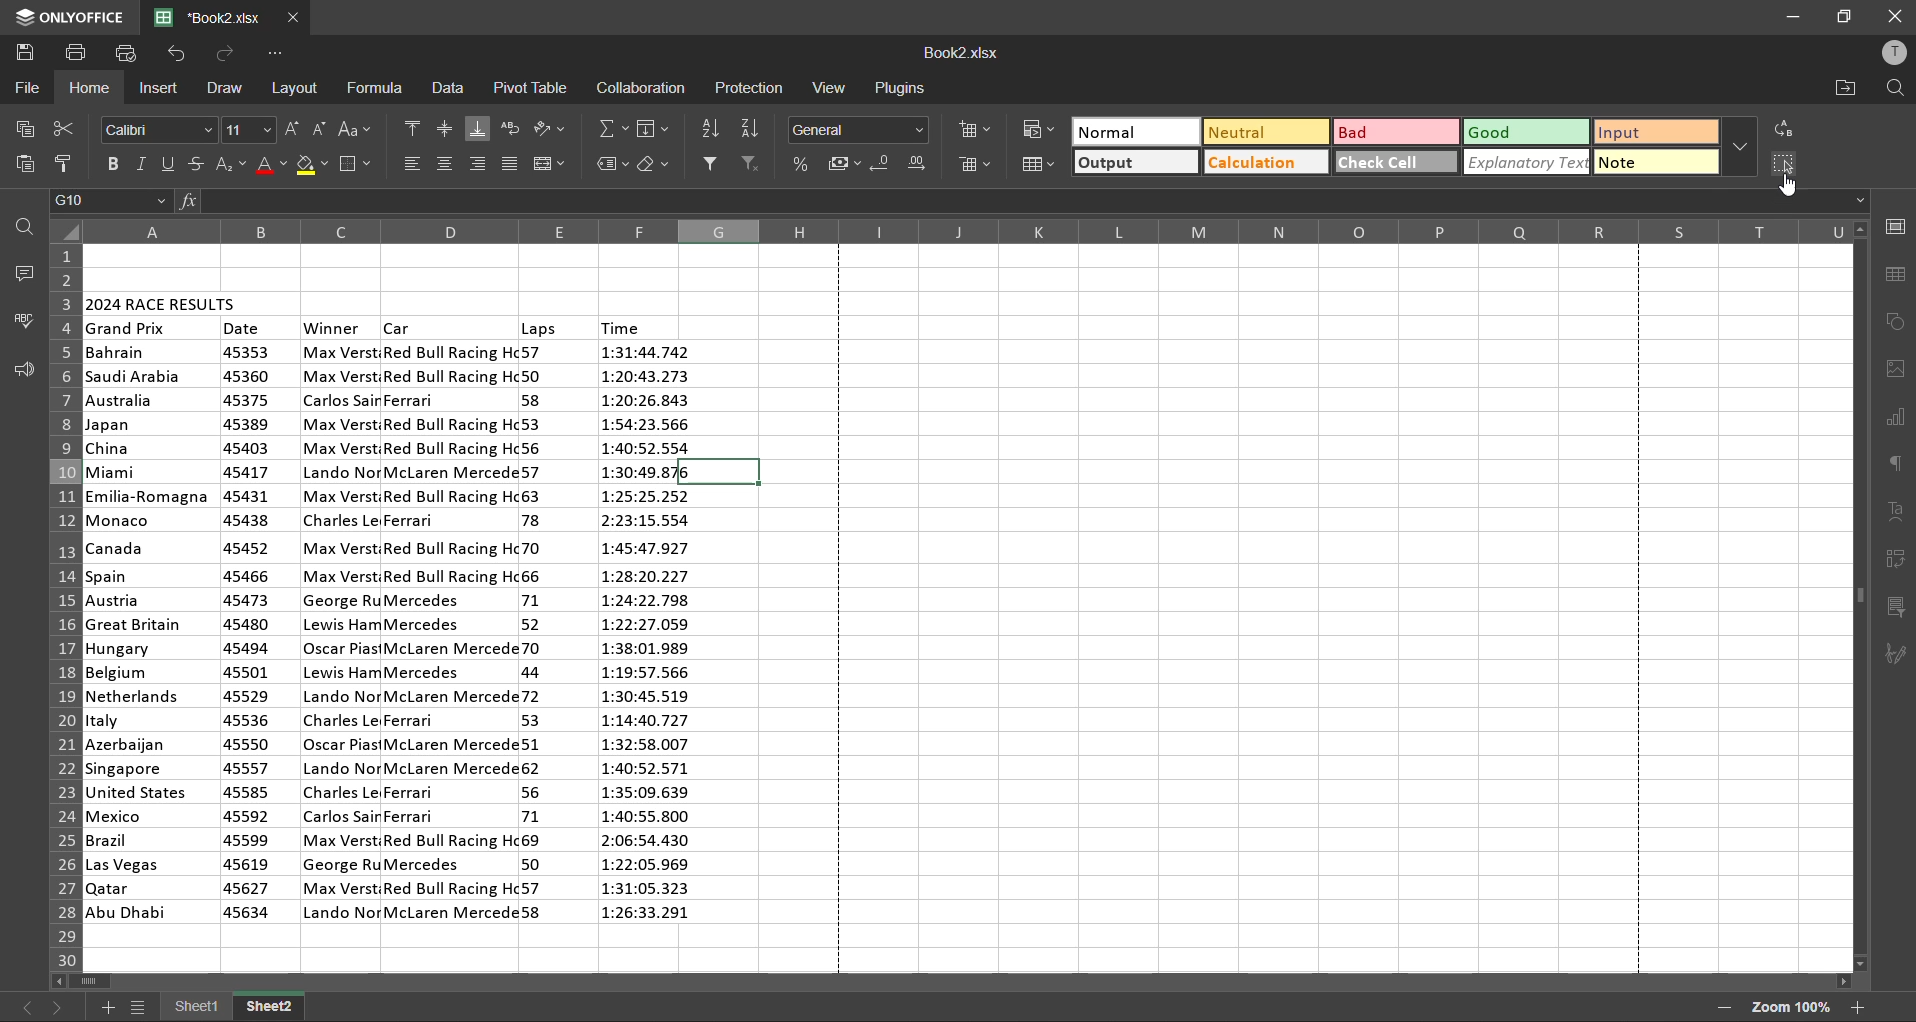 The height and width of the screenshot is (1022, 1916). Describe the element at coordinates (545, 633) in the screenshot. I see `laps` at that location.